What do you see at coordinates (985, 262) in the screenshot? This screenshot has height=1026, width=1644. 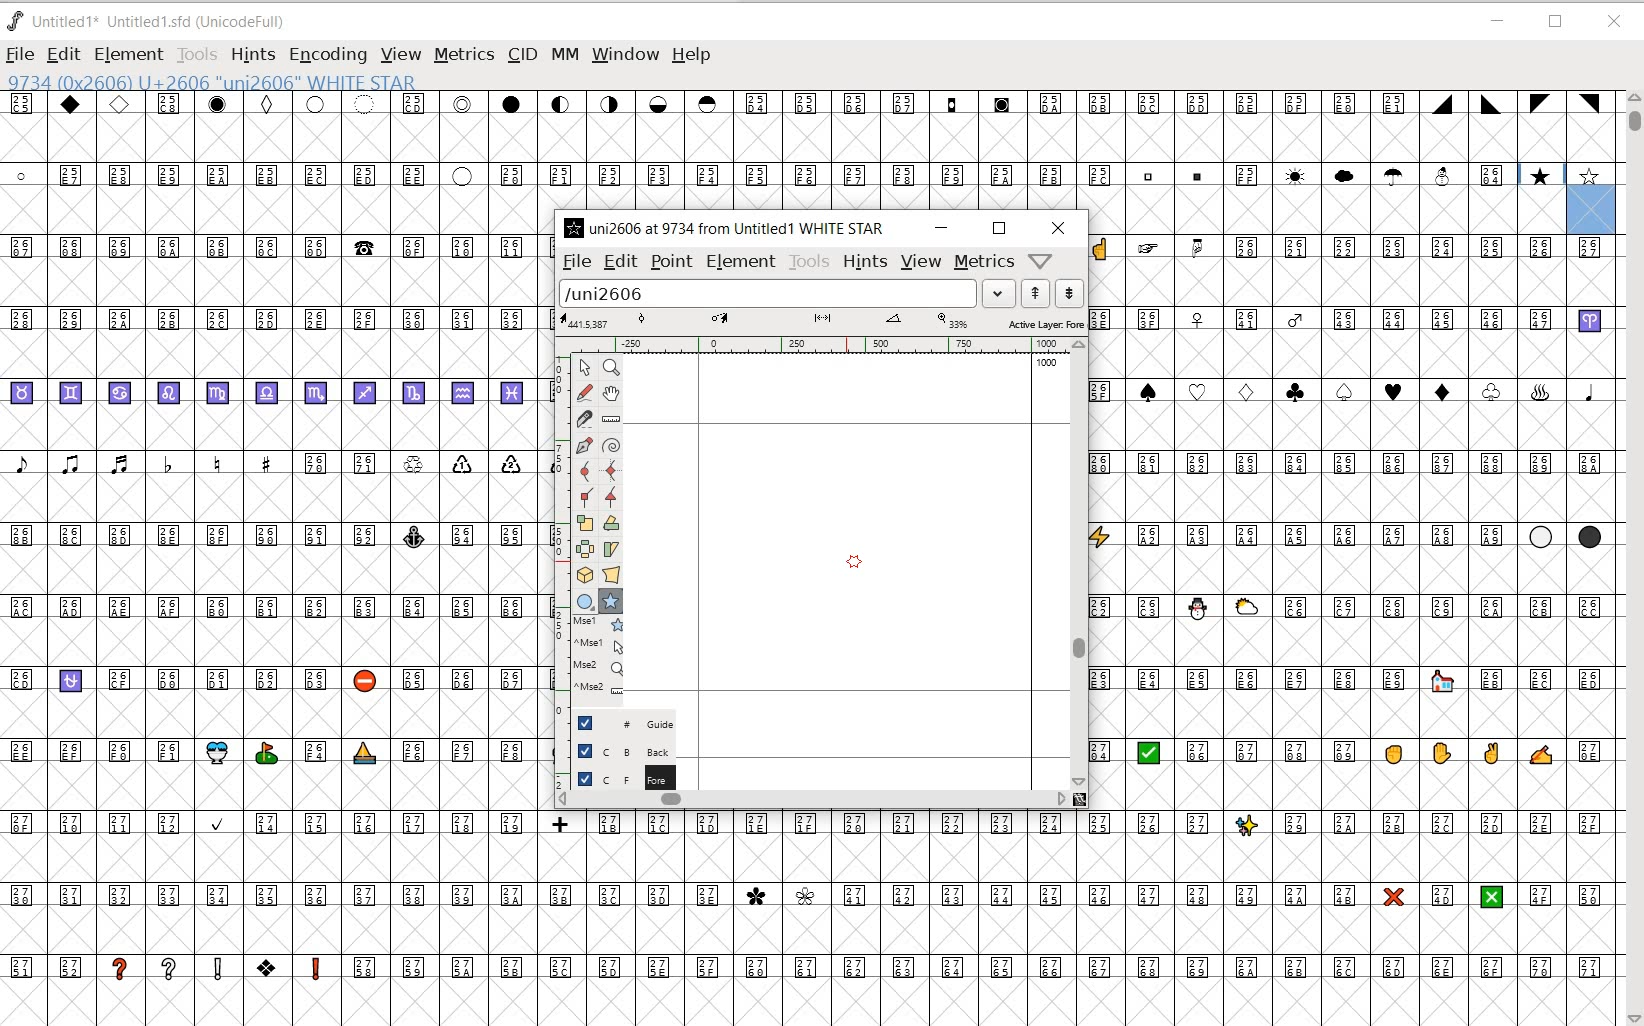 I see `metrics` at bounding box center [985, 262].